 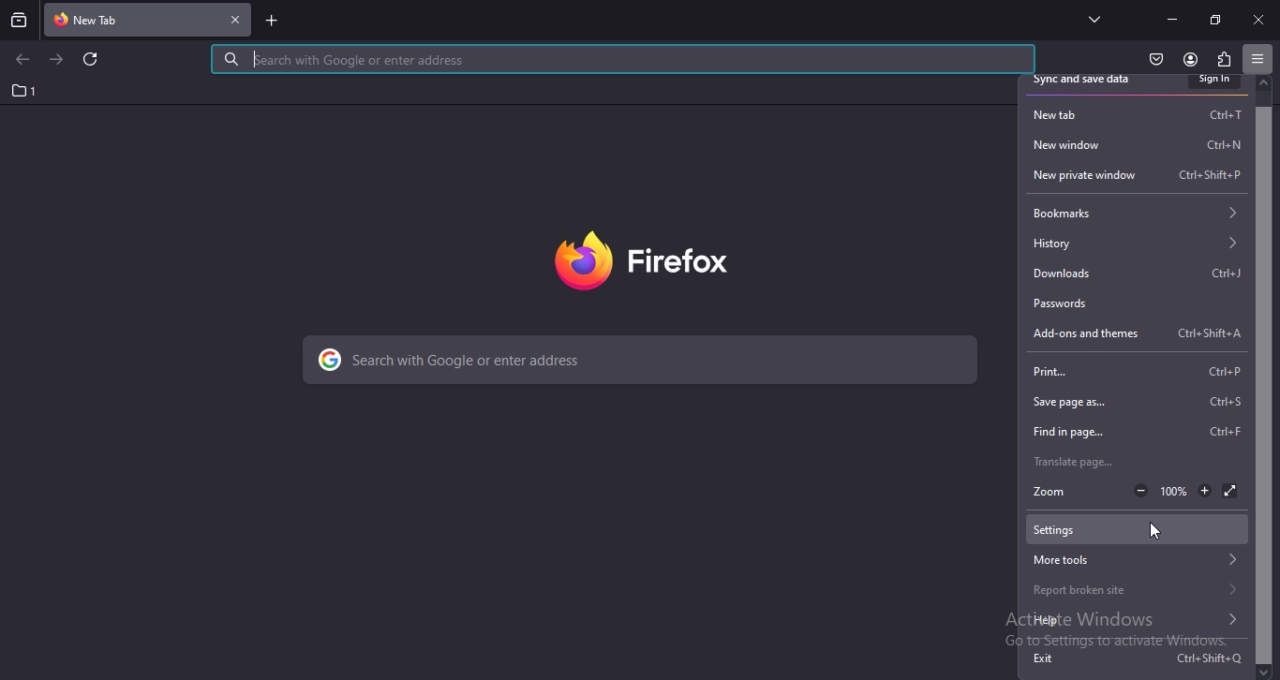 I want to click on account, so click(x=1188, y=59).